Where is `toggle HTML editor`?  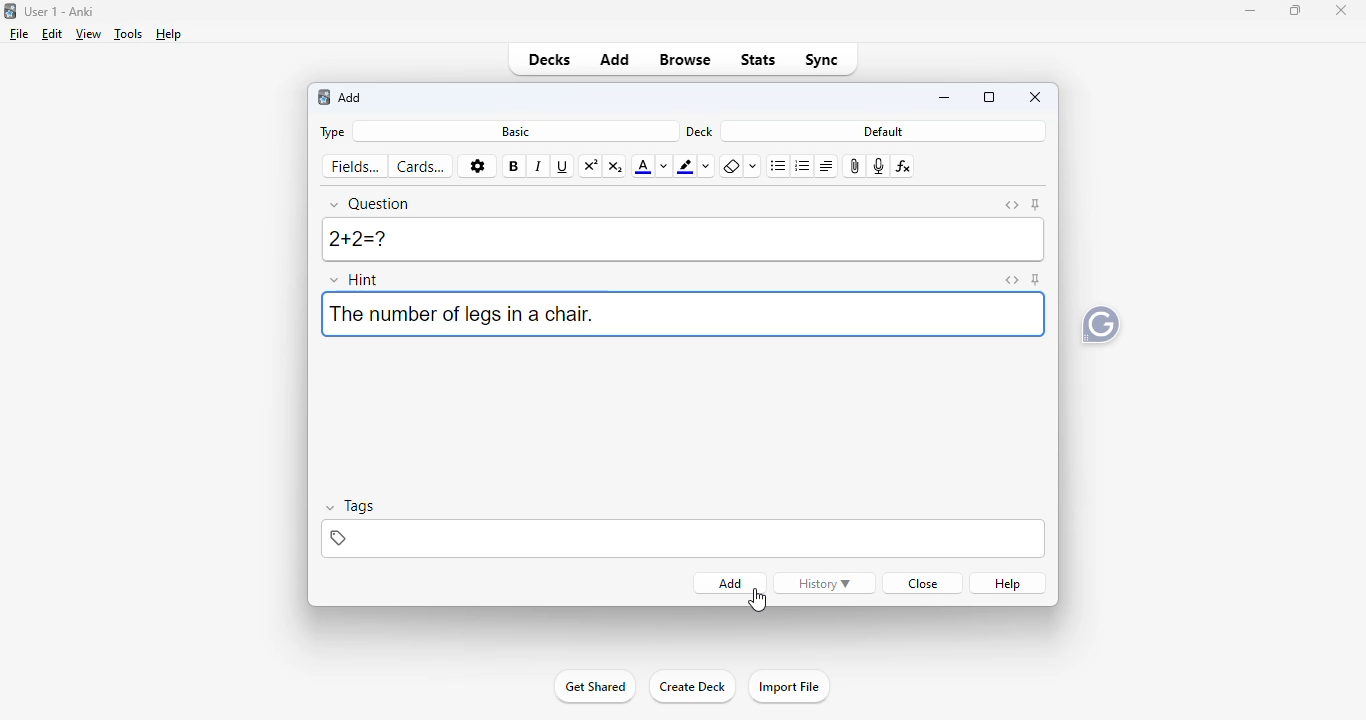
toggle HTML editor is located at coordinates (1013, 206).